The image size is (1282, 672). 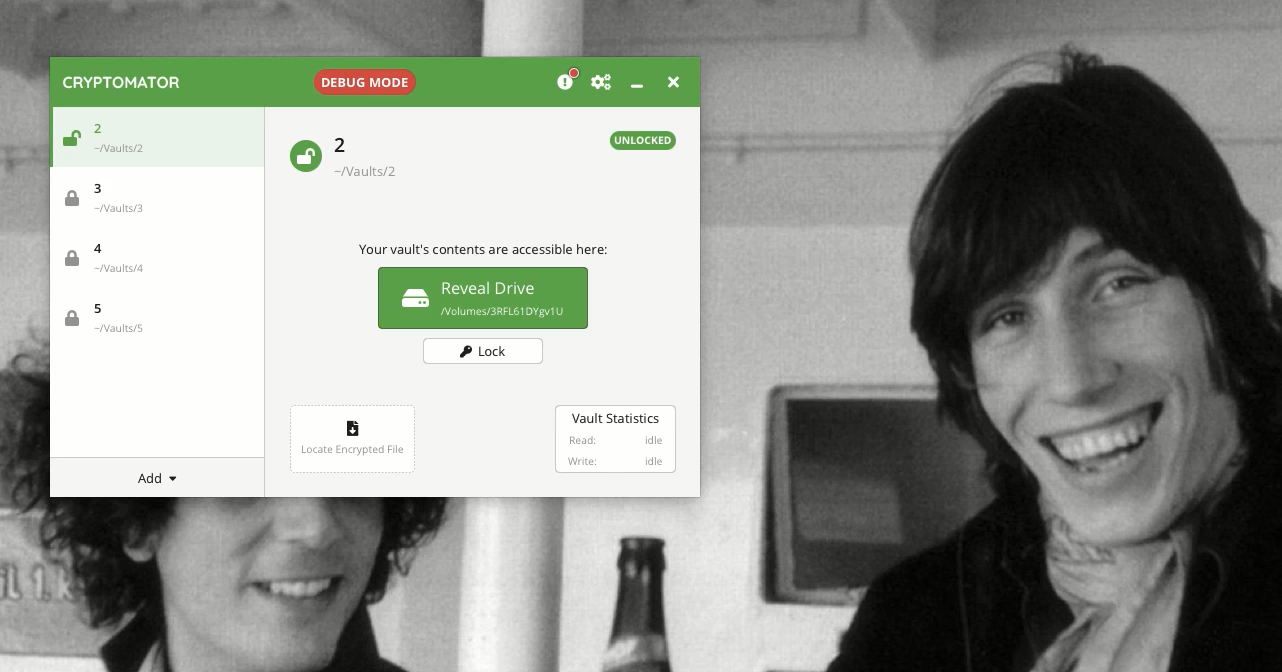 I want to click on Cryptomator, so click(x=123, y=82).